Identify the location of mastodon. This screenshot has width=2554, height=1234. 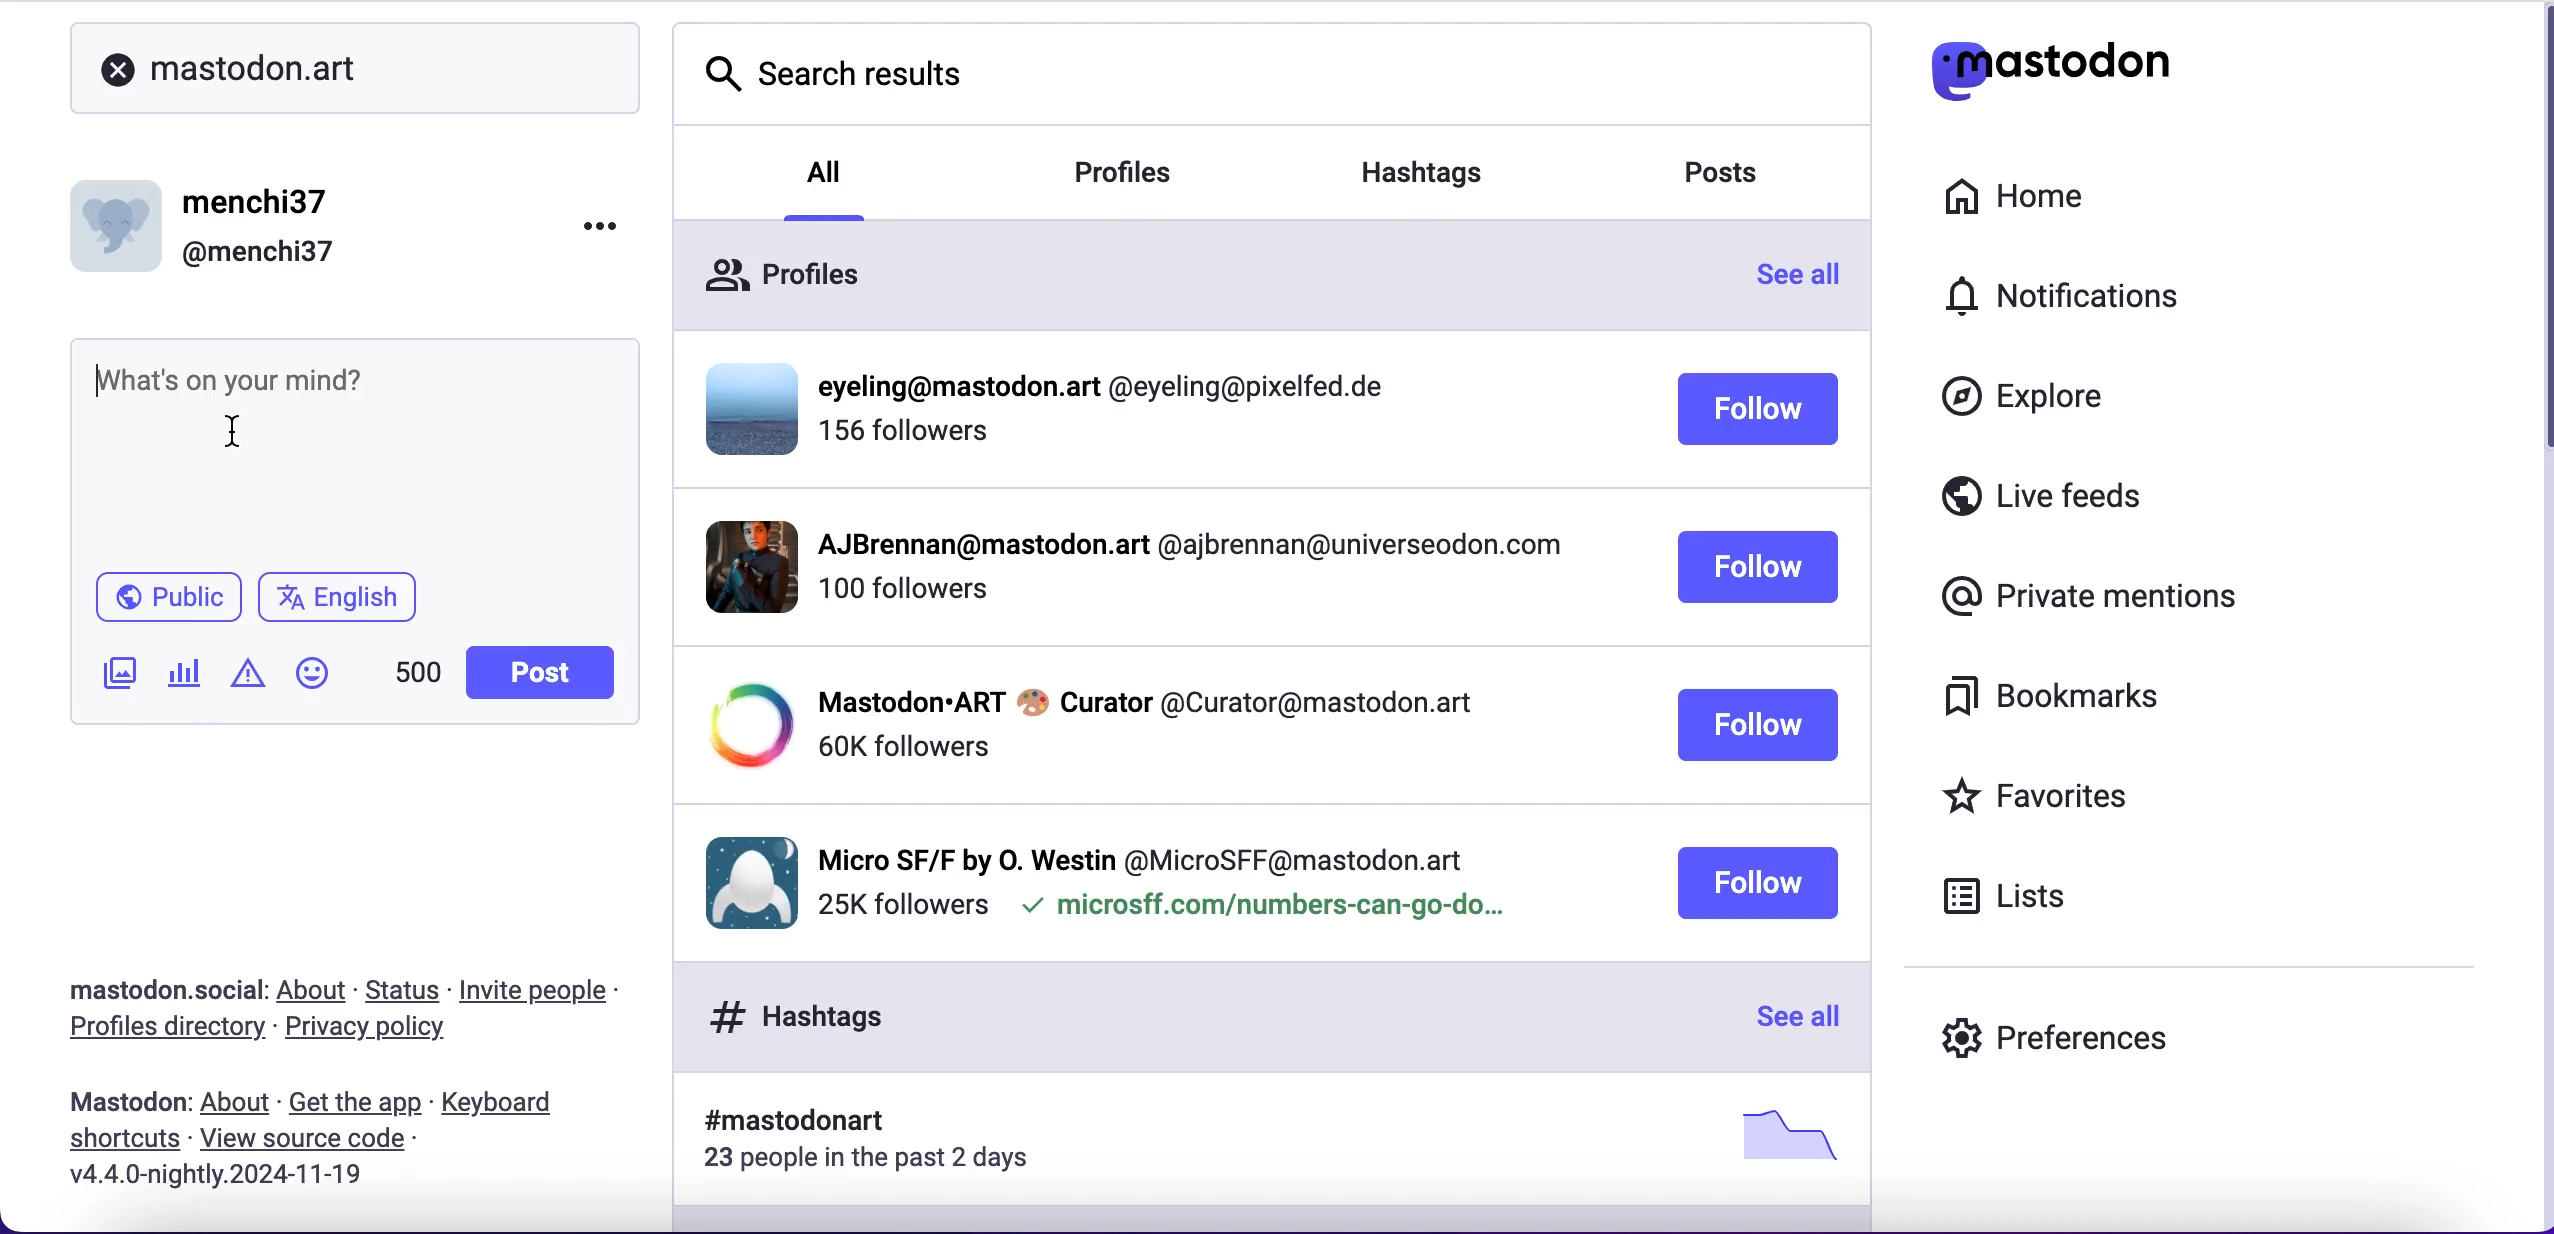
(121, 1103).